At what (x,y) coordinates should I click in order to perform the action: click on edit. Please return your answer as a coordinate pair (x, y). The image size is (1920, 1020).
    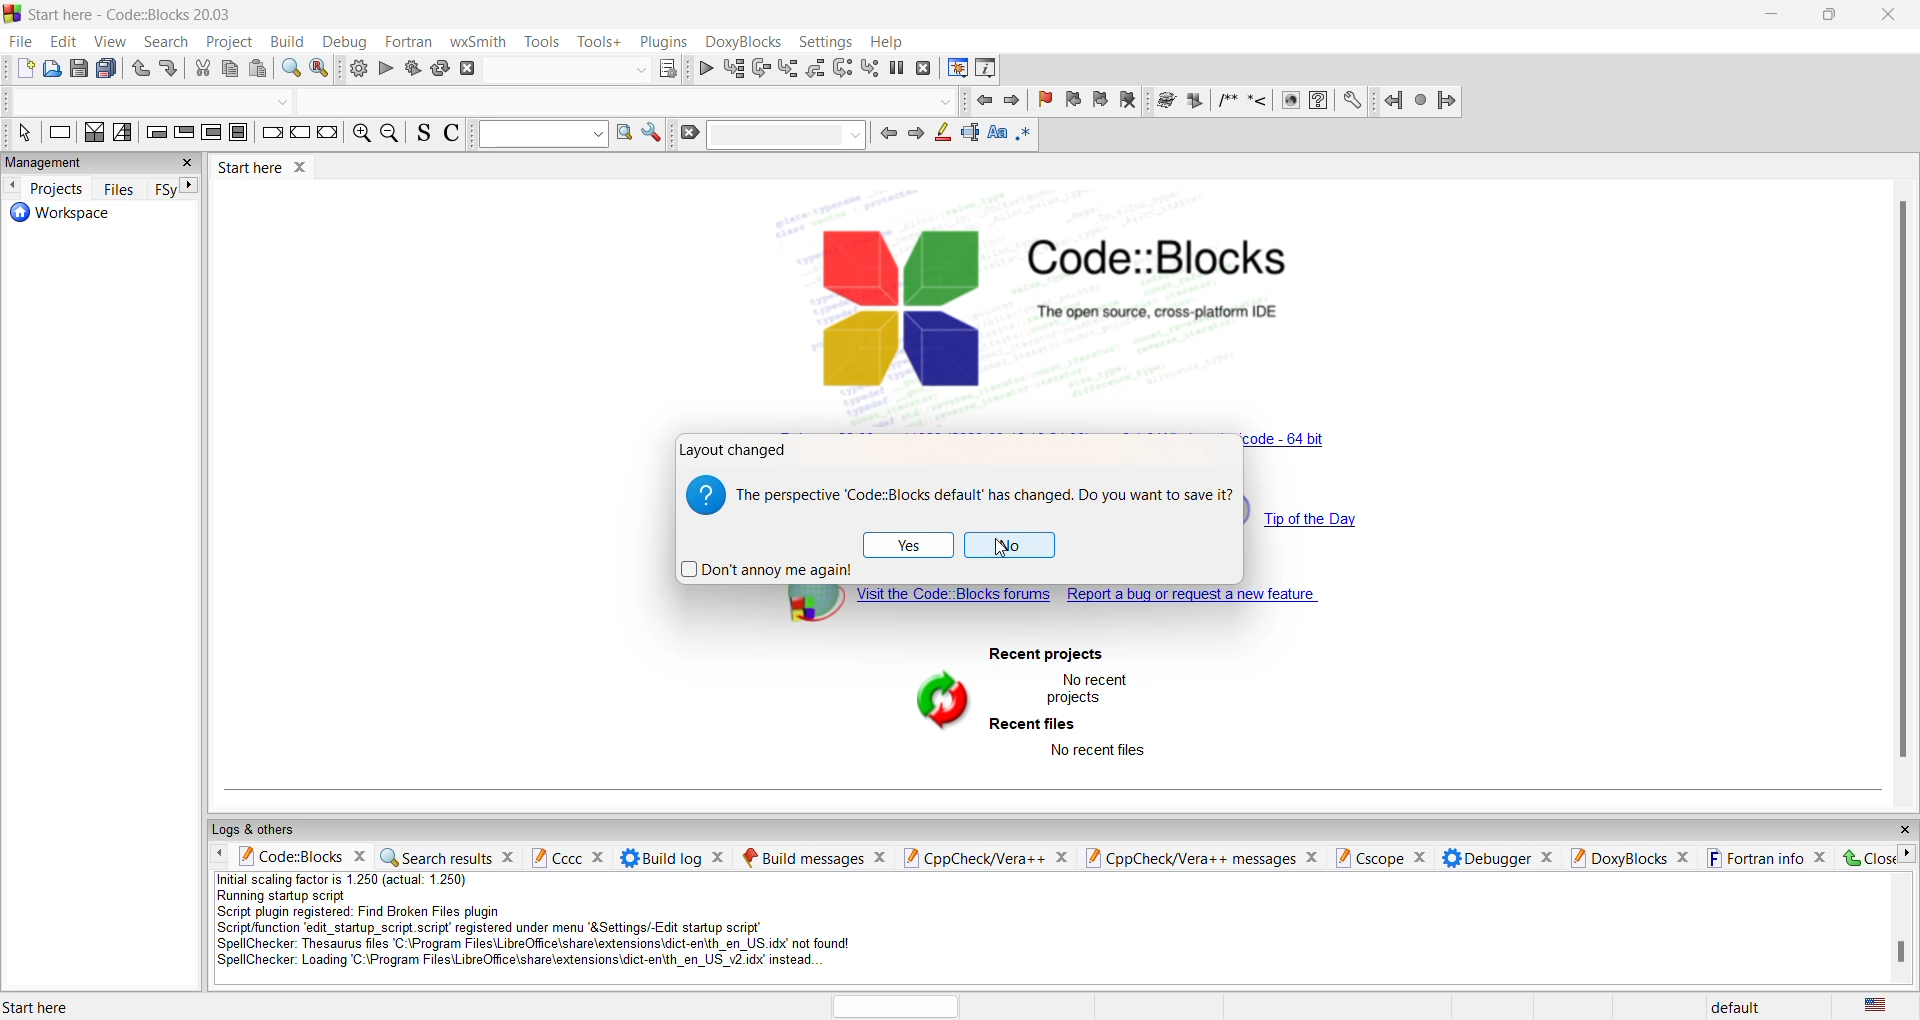
    Looking at the image, I should click on (63, 42).